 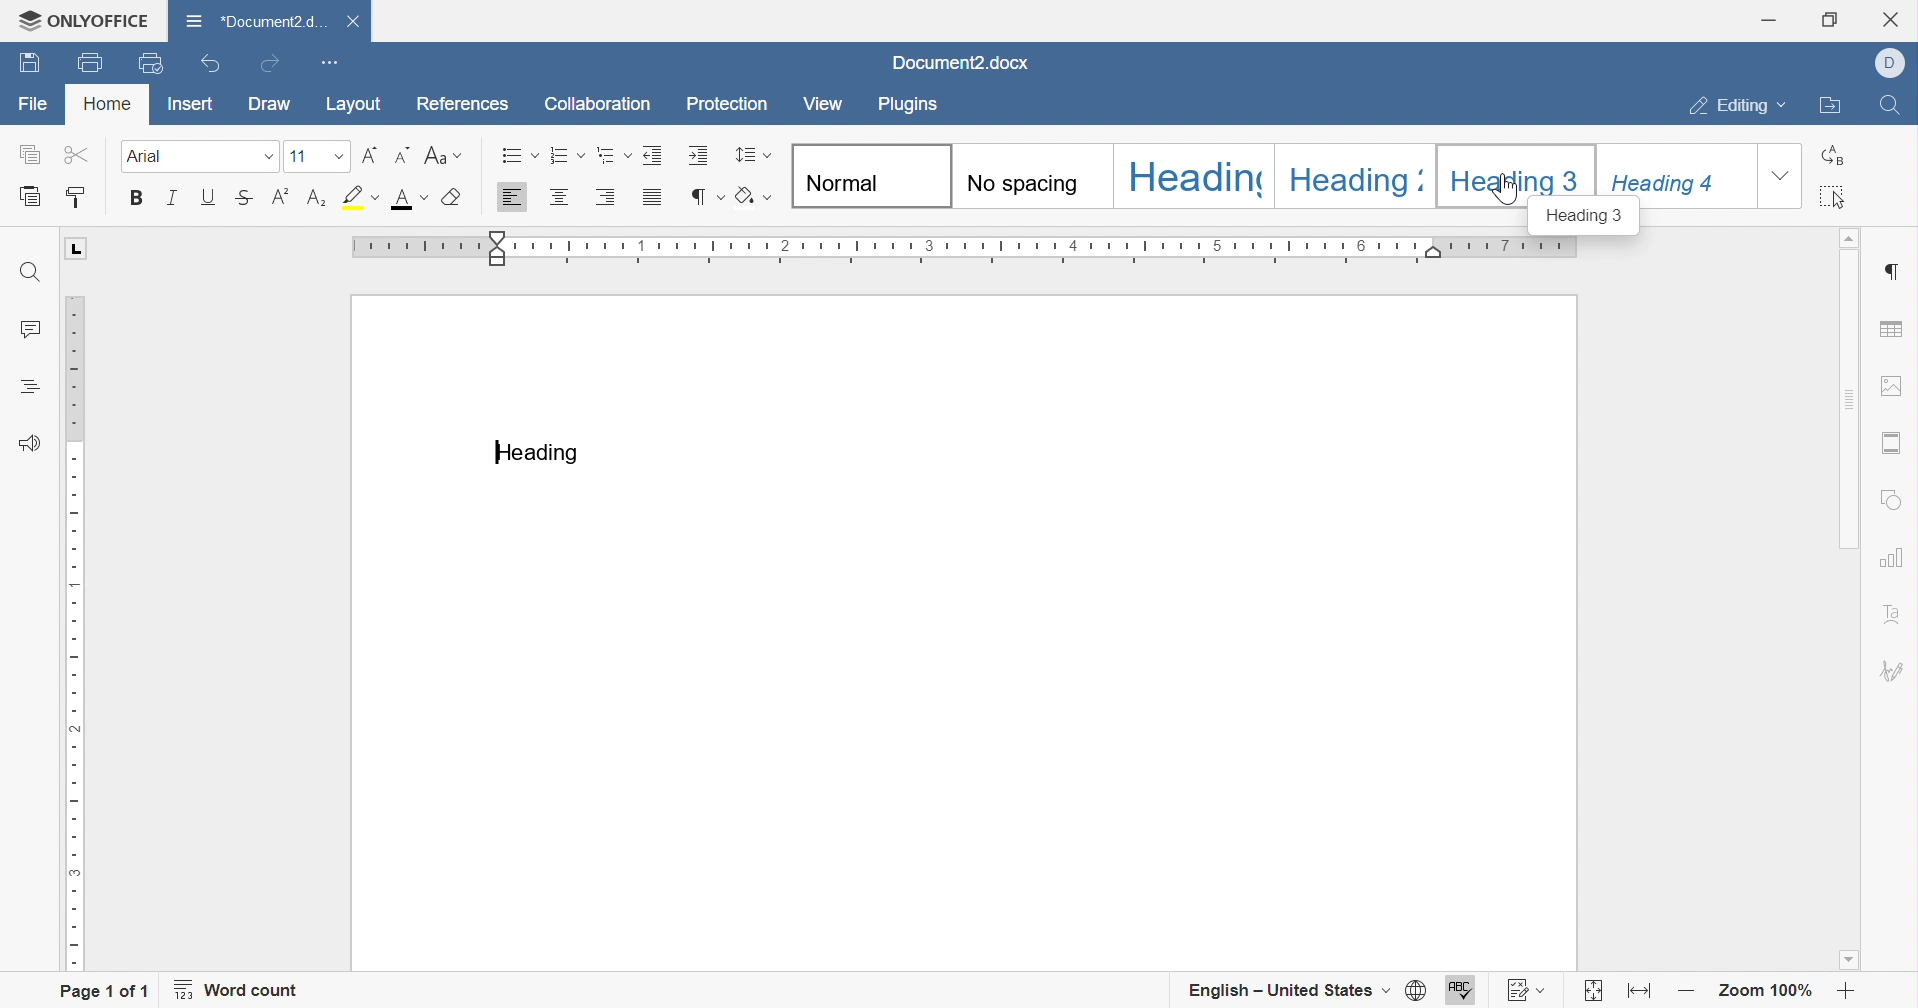 What do you see at coordinates (208, 199) in the screenshot?
I see `Underline` at bounding box center [208, 199].